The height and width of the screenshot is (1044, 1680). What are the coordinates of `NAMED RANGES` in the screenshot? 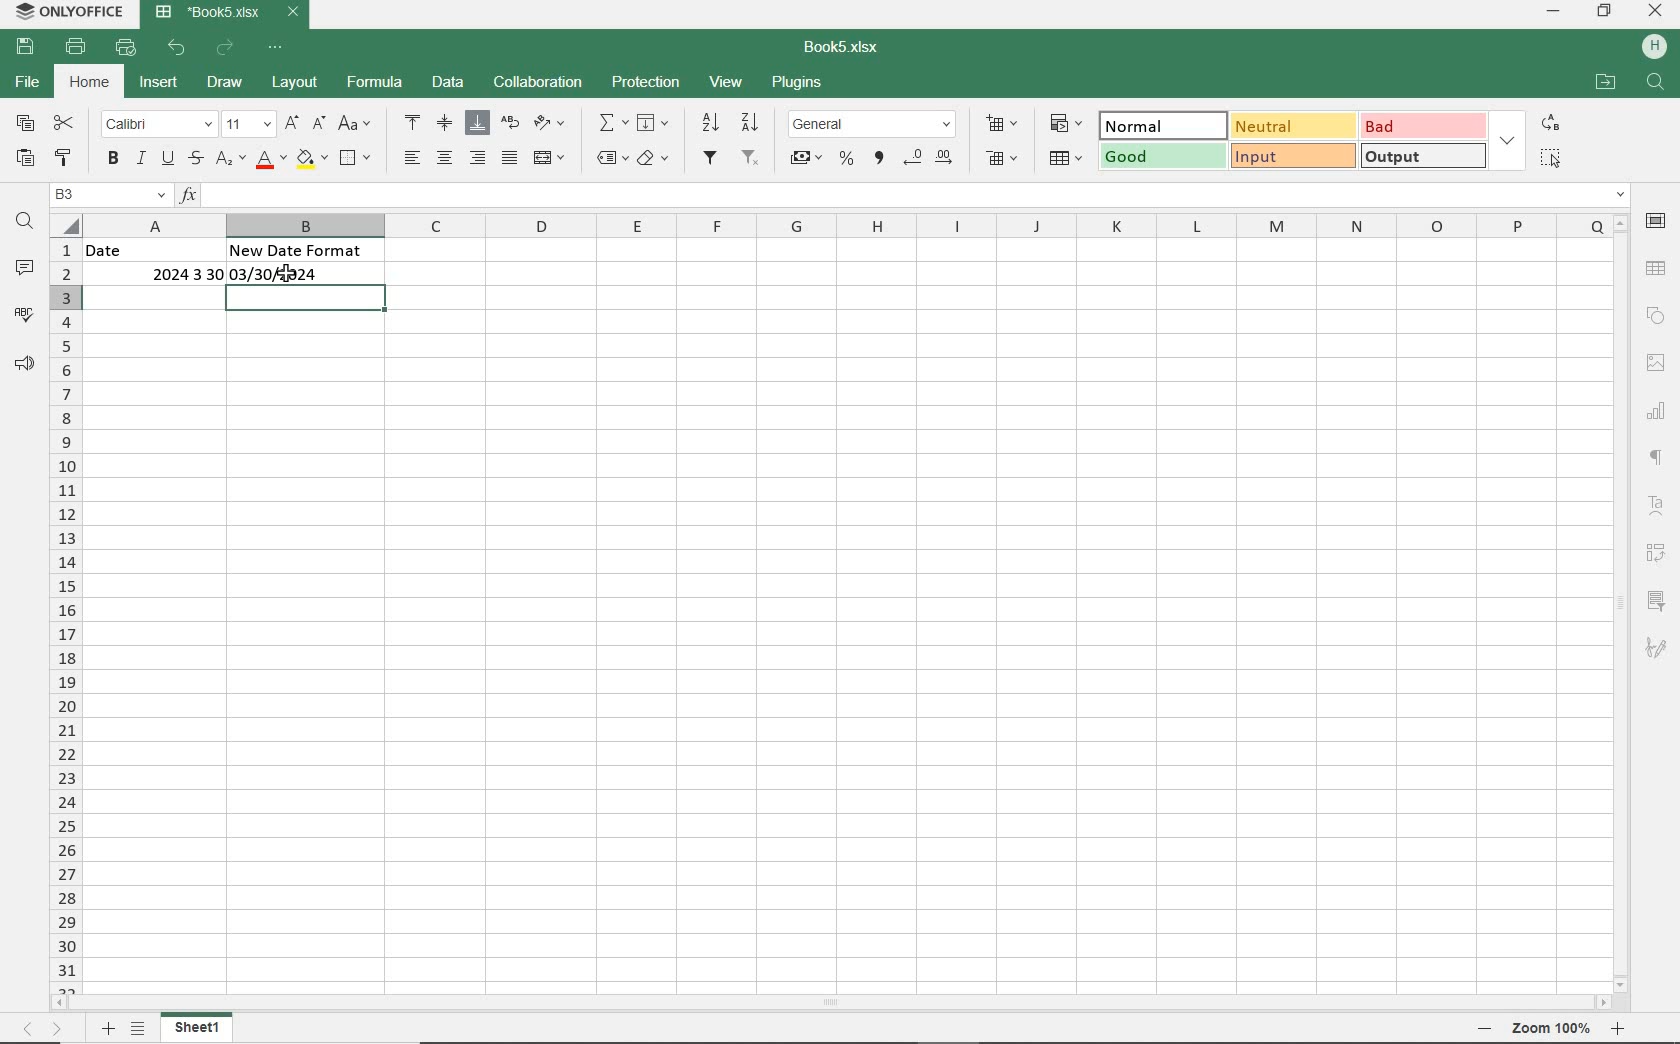 It's located at (607, 157).